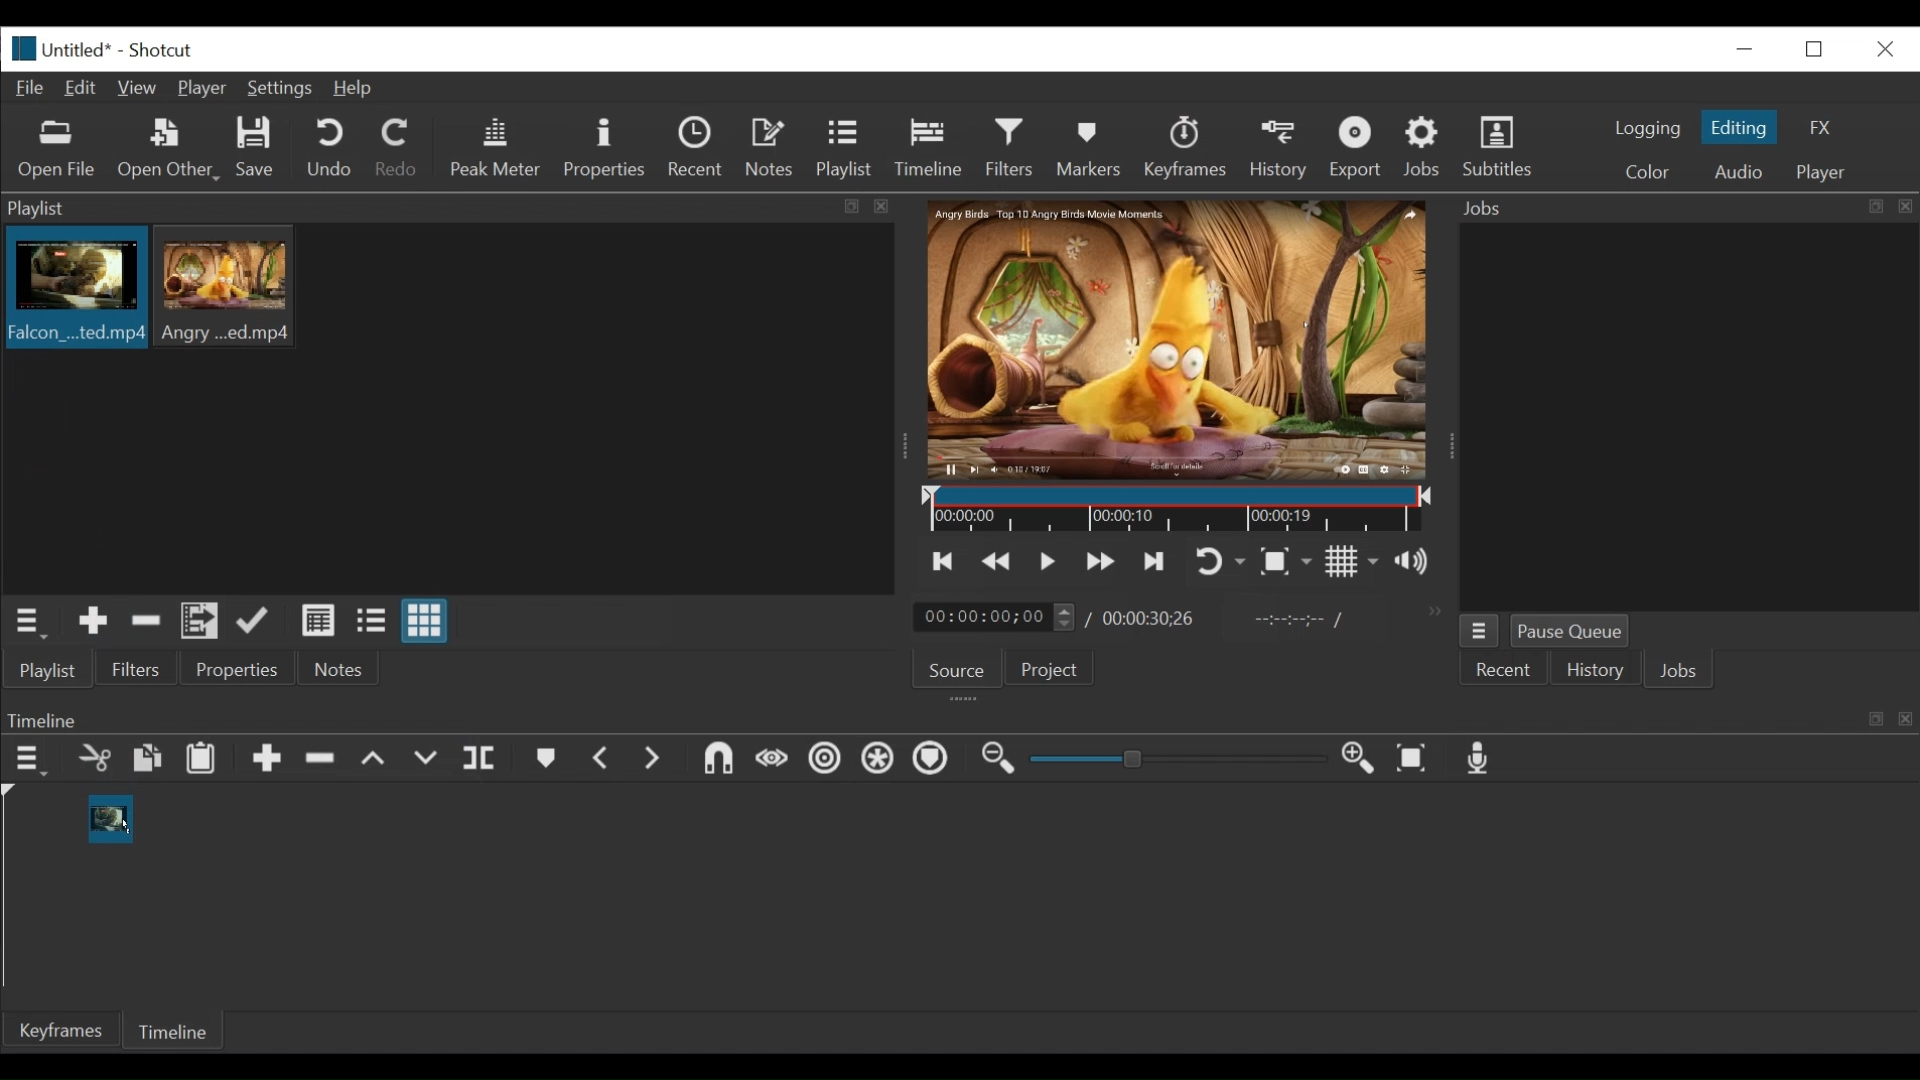 This screenshot has height=1080, width=1920. Describe the element at coordinates (319, 620) in the screenshot. I see `view as details` at that location.